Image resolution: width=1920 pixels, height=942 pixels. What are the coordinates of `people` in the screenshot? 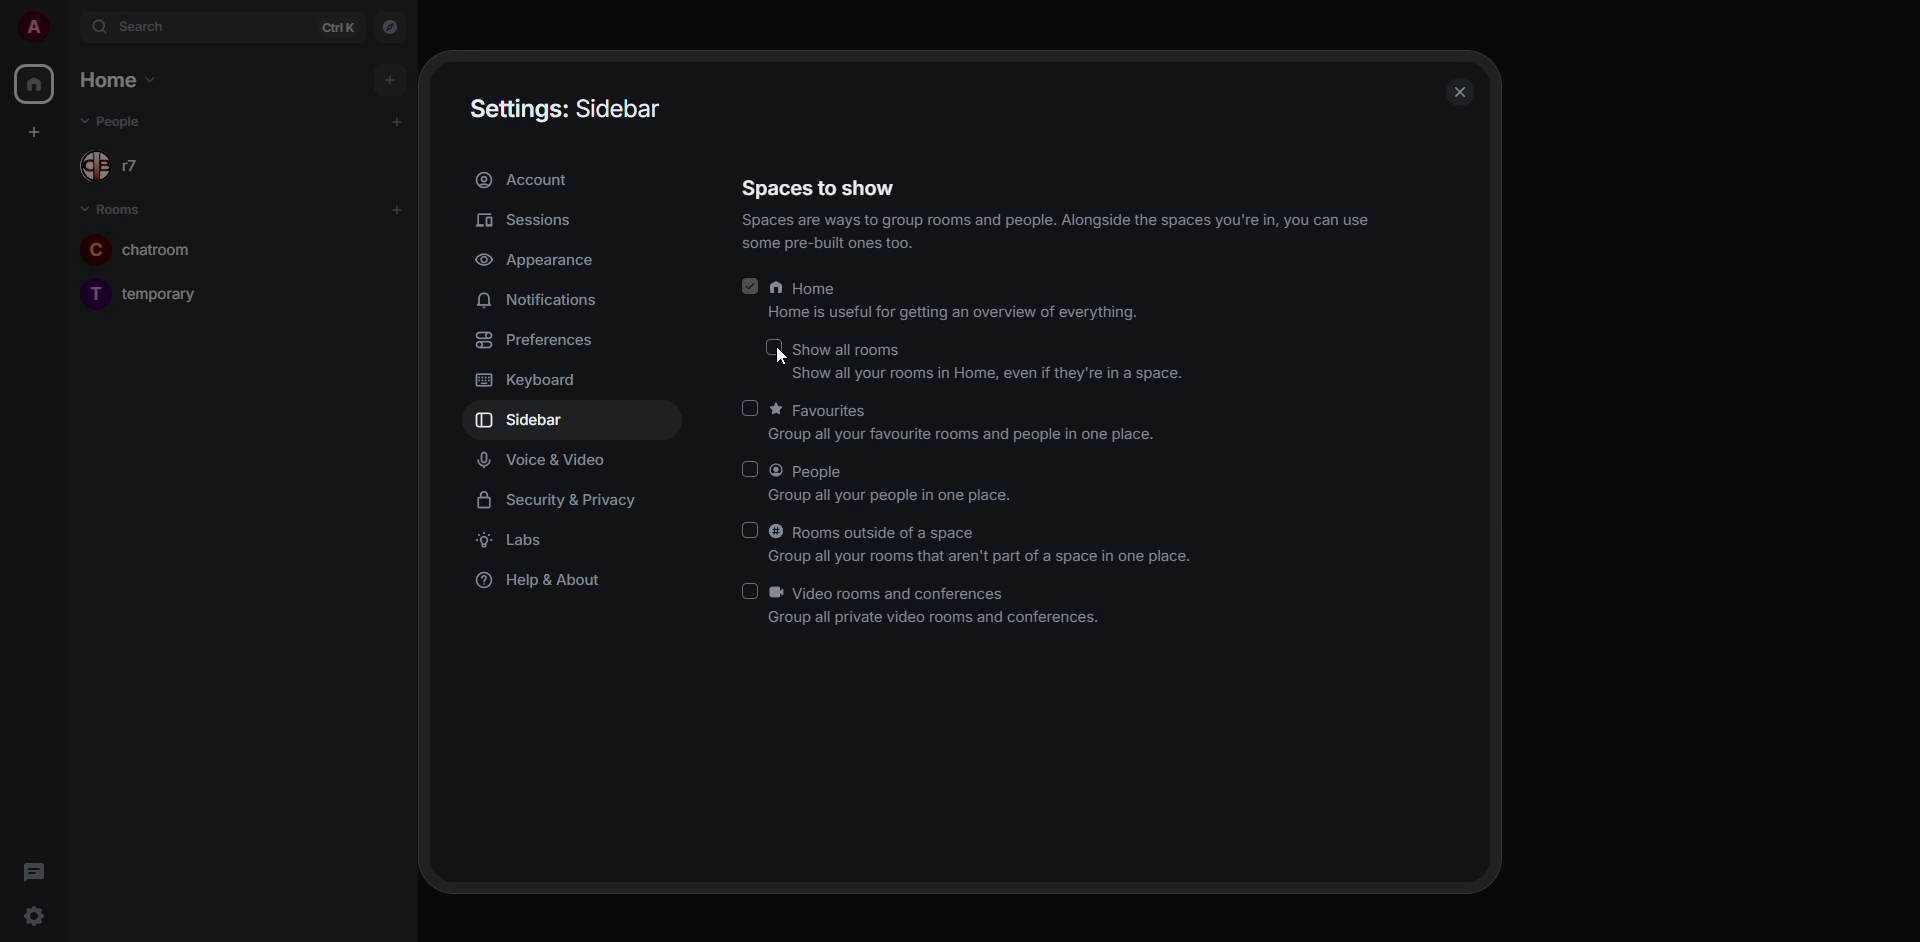 It's located at (116, 120).